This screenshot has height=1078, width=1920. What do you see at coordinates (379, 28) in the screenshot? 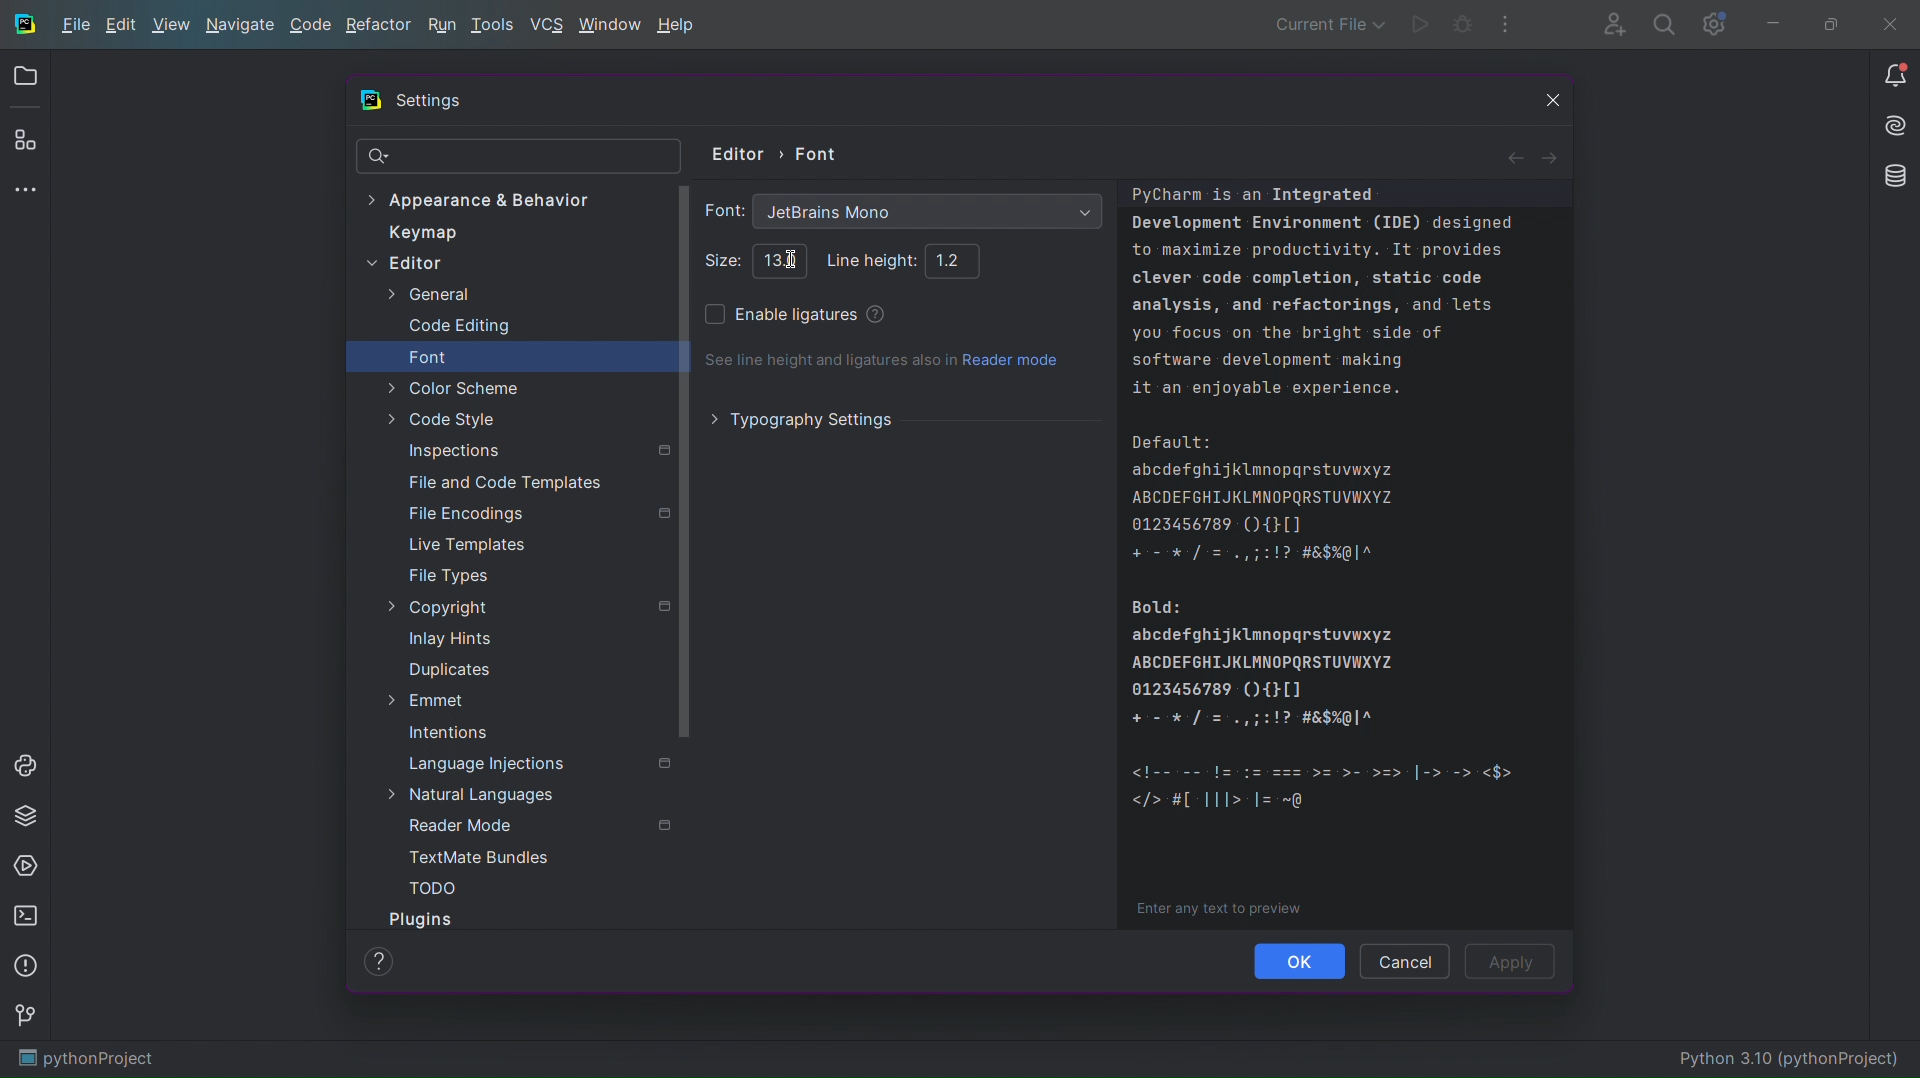
I see `Refactor` at bounding box center [379, 28].